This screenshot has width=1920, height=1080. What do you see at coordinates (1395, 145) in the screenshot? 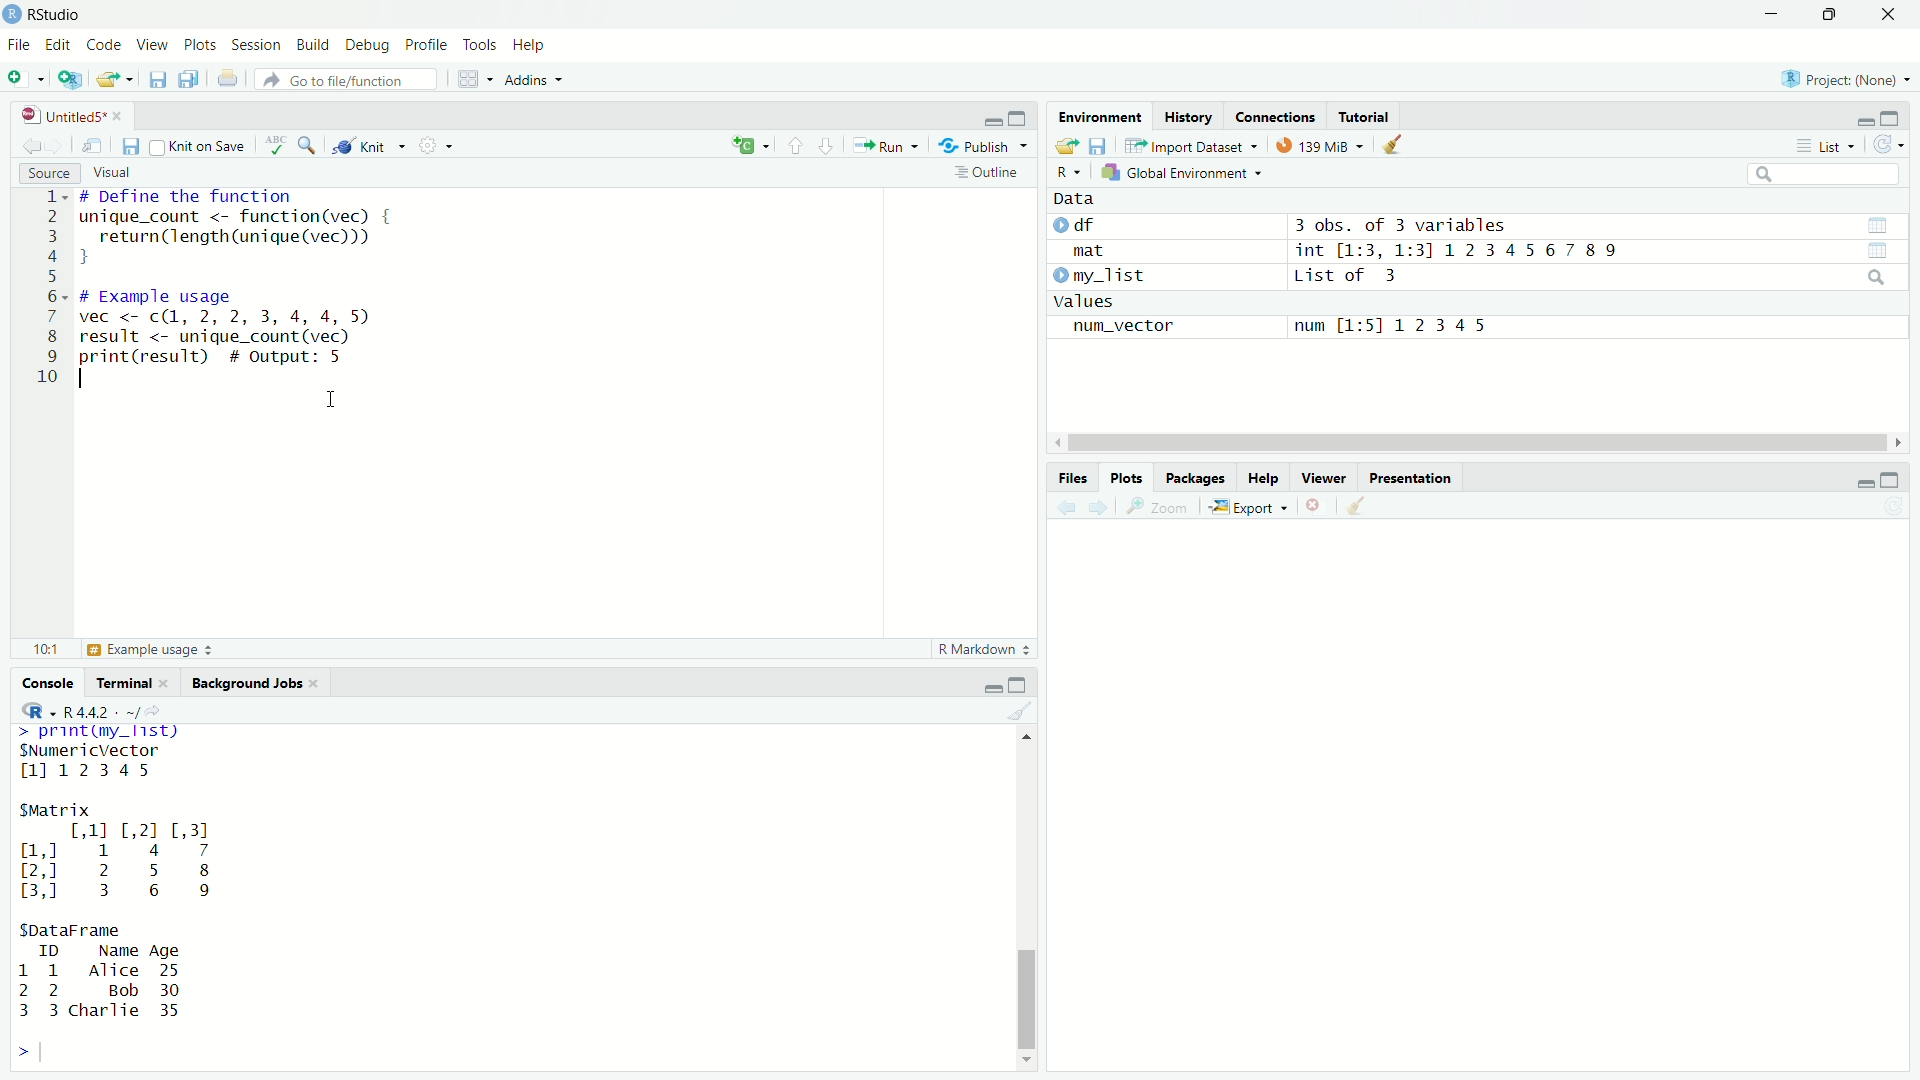
I see `clear data` at bounding box center [1395, 145].